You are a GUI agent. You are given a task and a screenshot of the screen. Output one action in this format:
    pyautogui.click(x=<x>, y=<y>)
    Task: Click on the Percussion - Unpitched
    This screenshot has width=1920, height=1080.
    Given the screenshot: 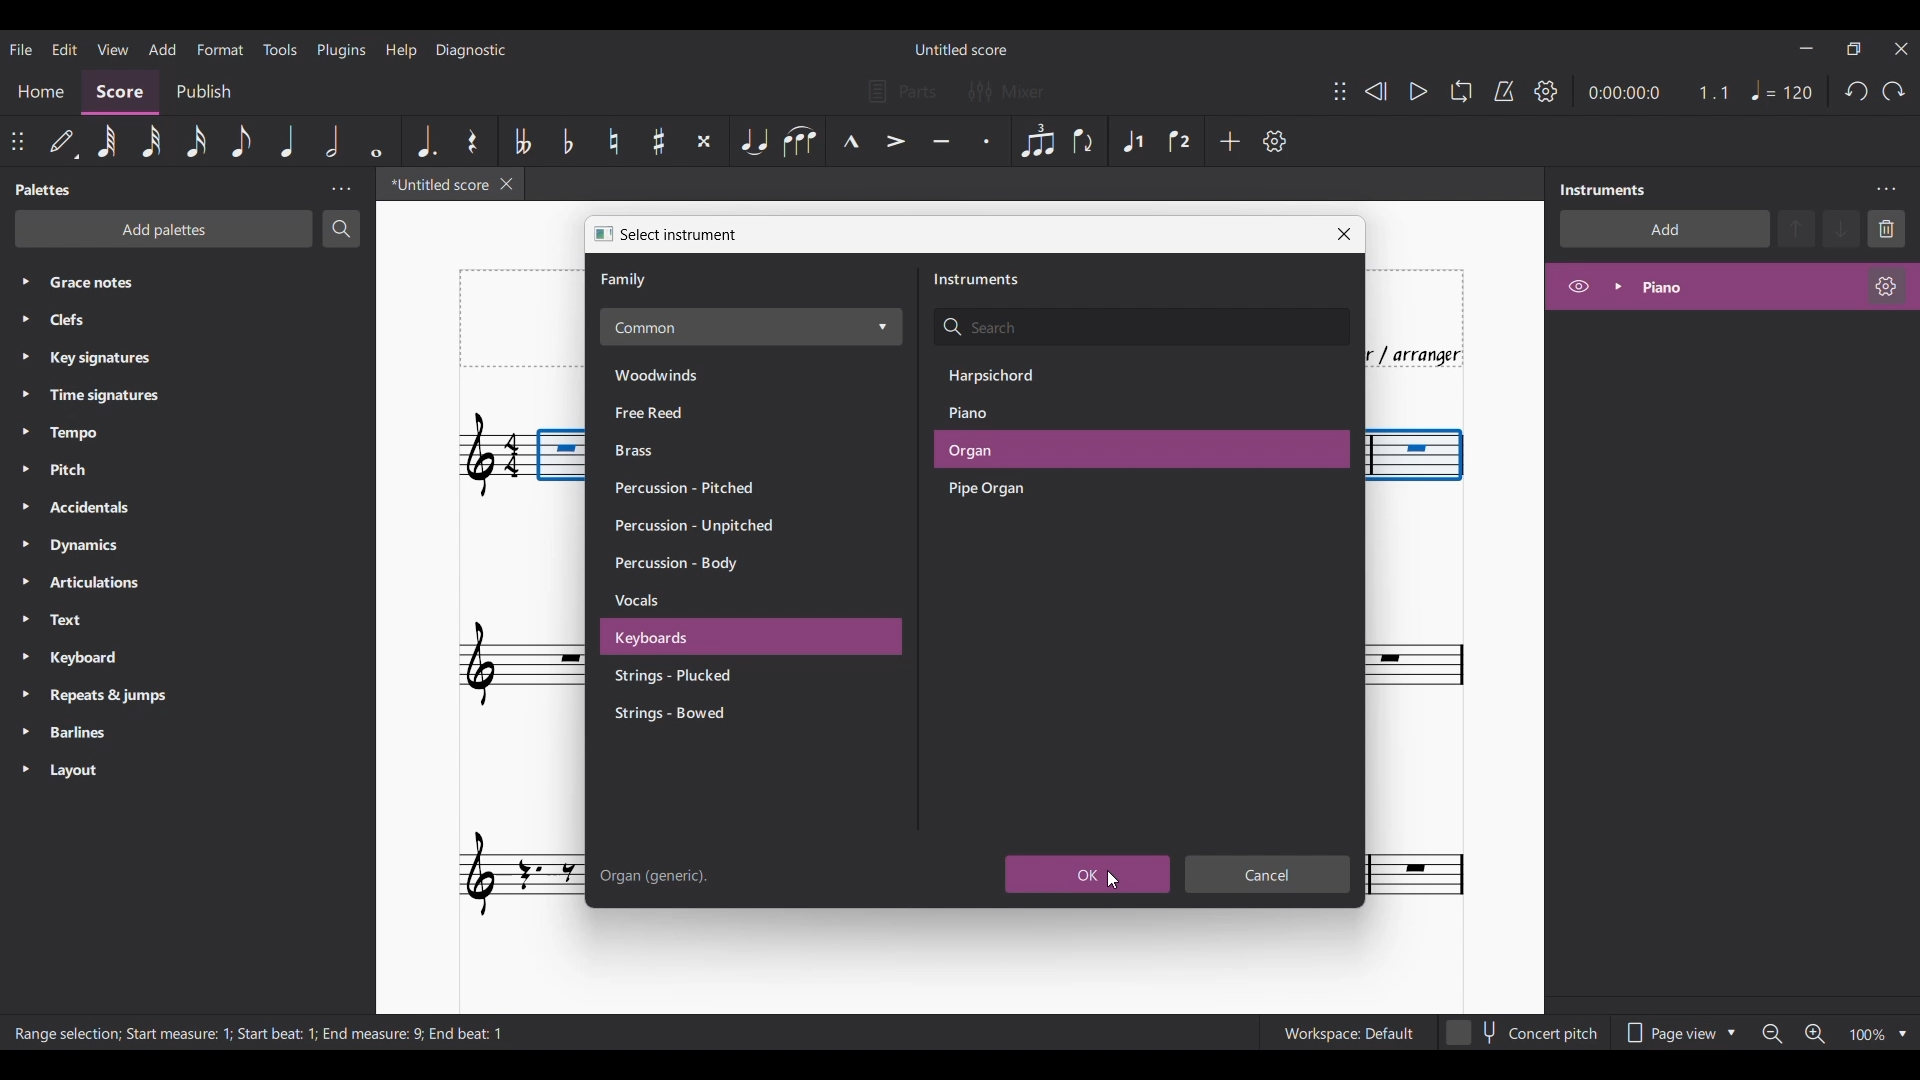 What is the action you would take?
    pyautogui.click(x=701, y=528)
    